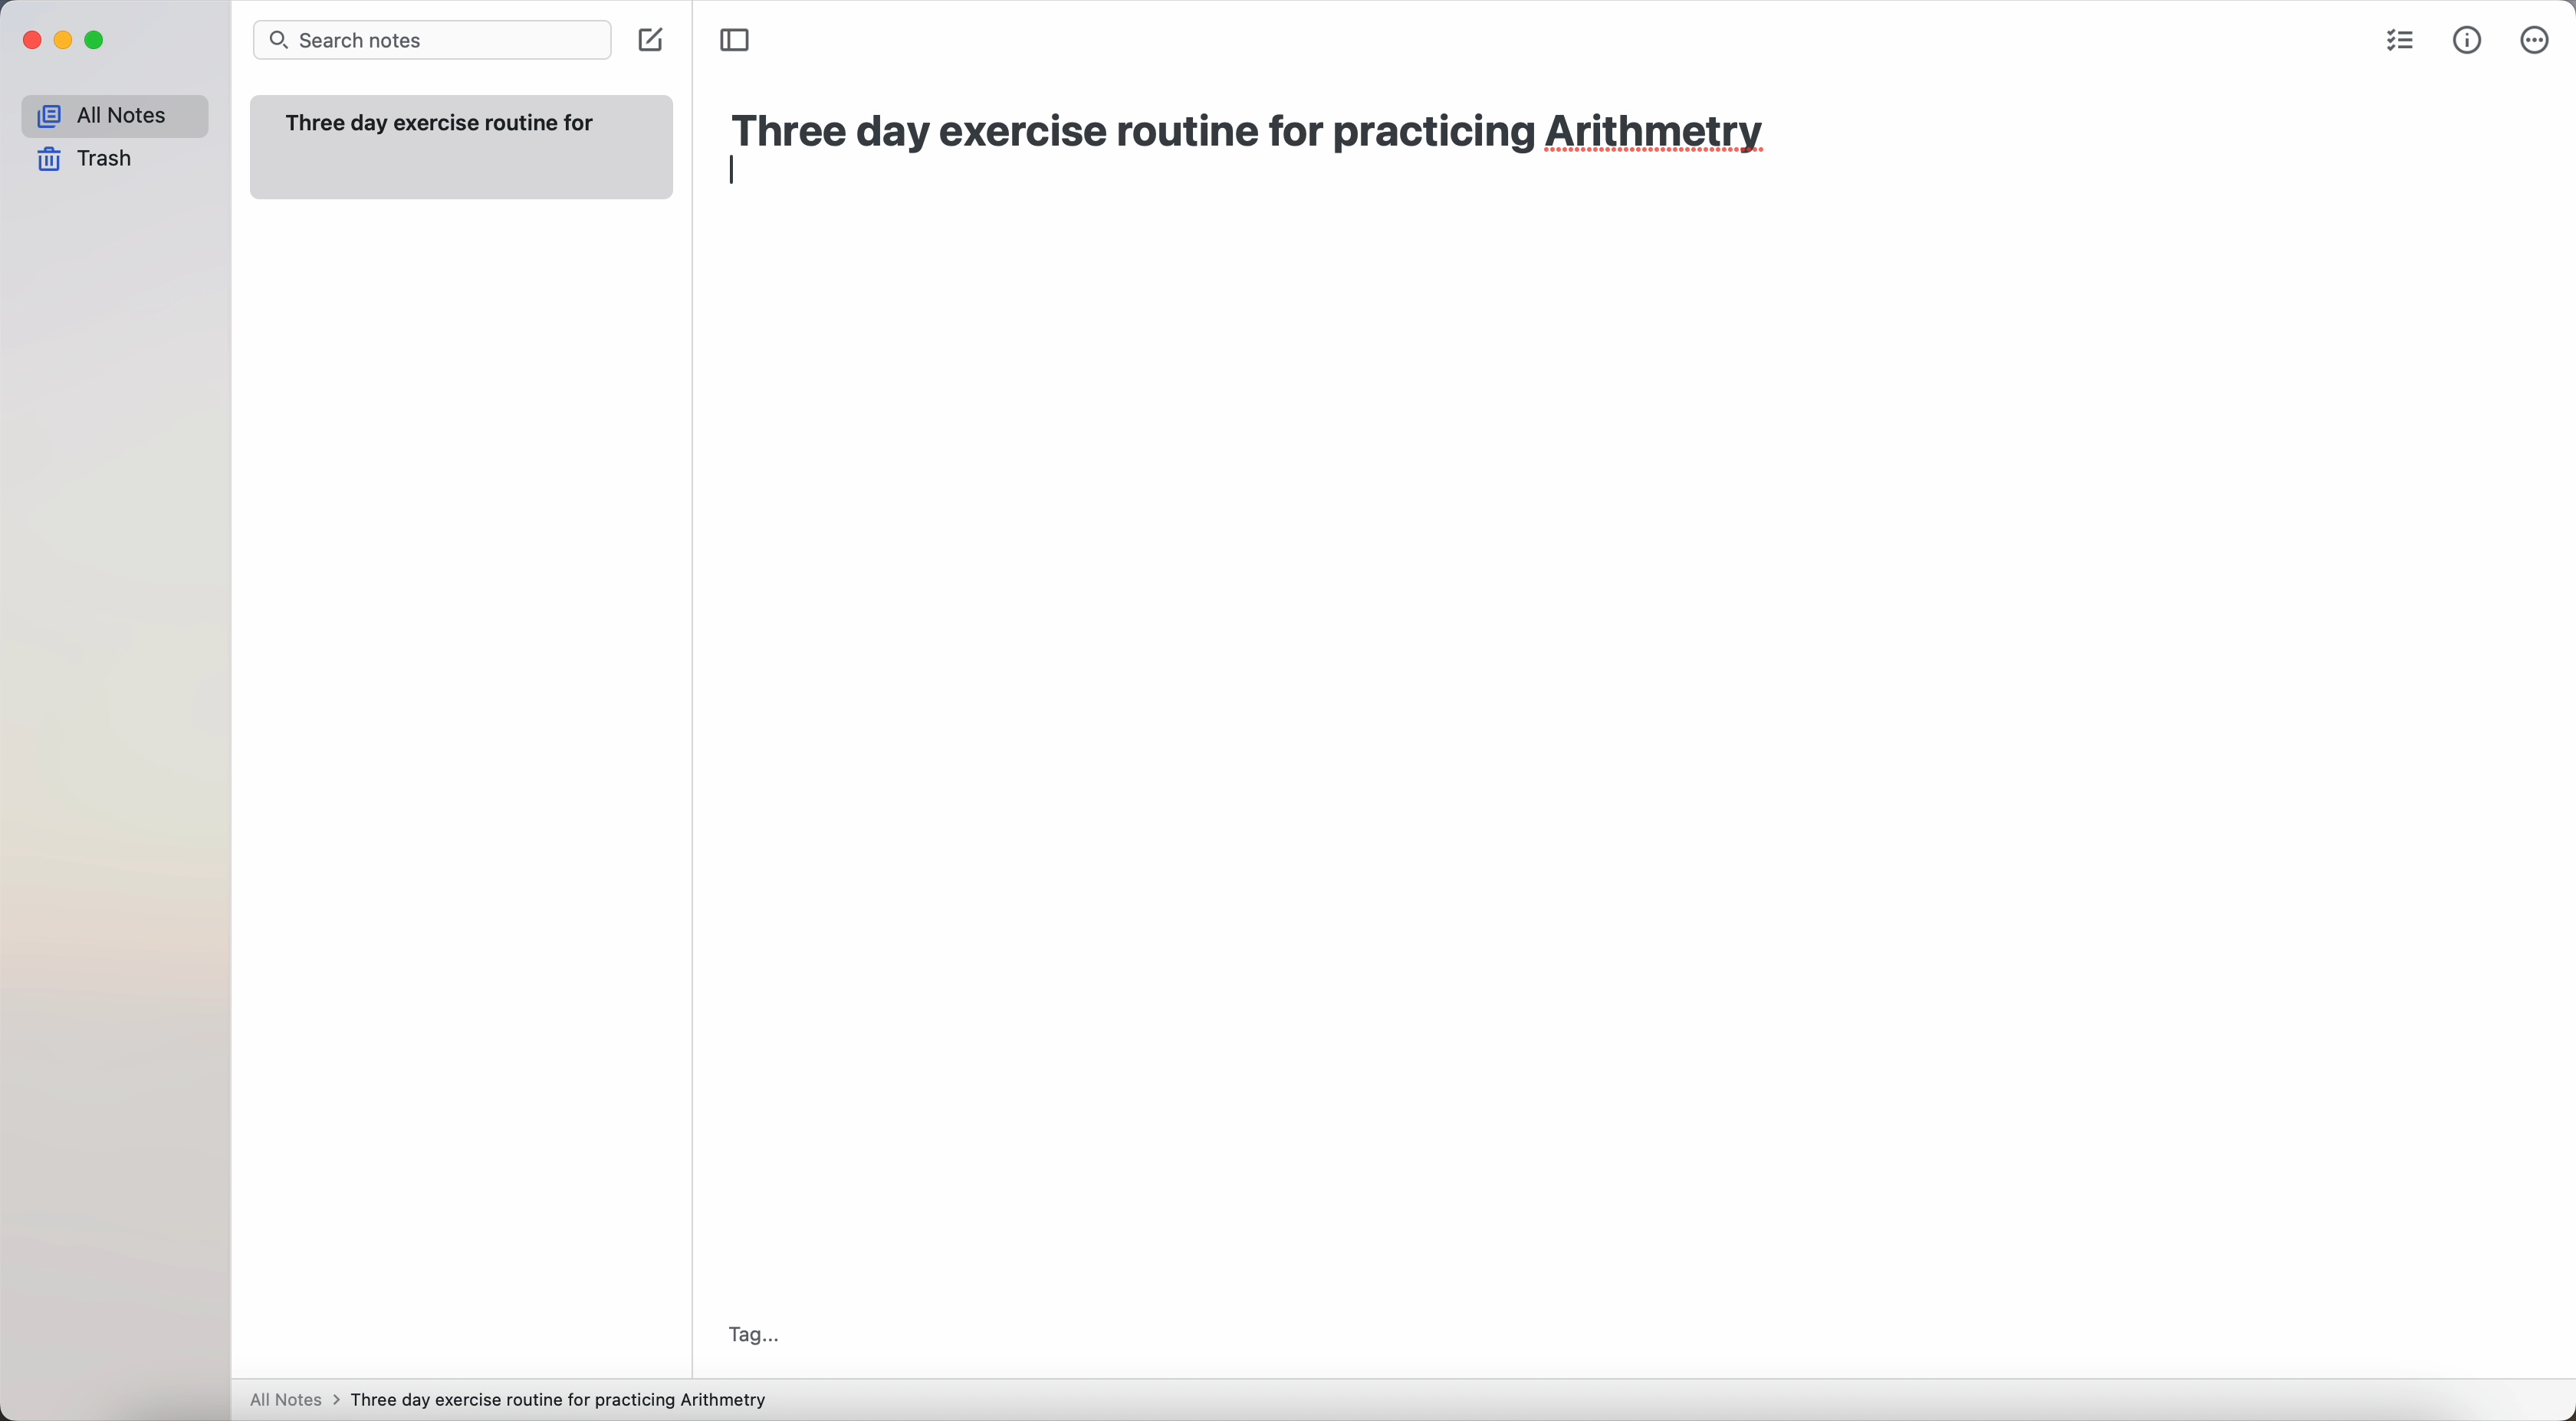  I want to click on maximize, so click(95, 40).